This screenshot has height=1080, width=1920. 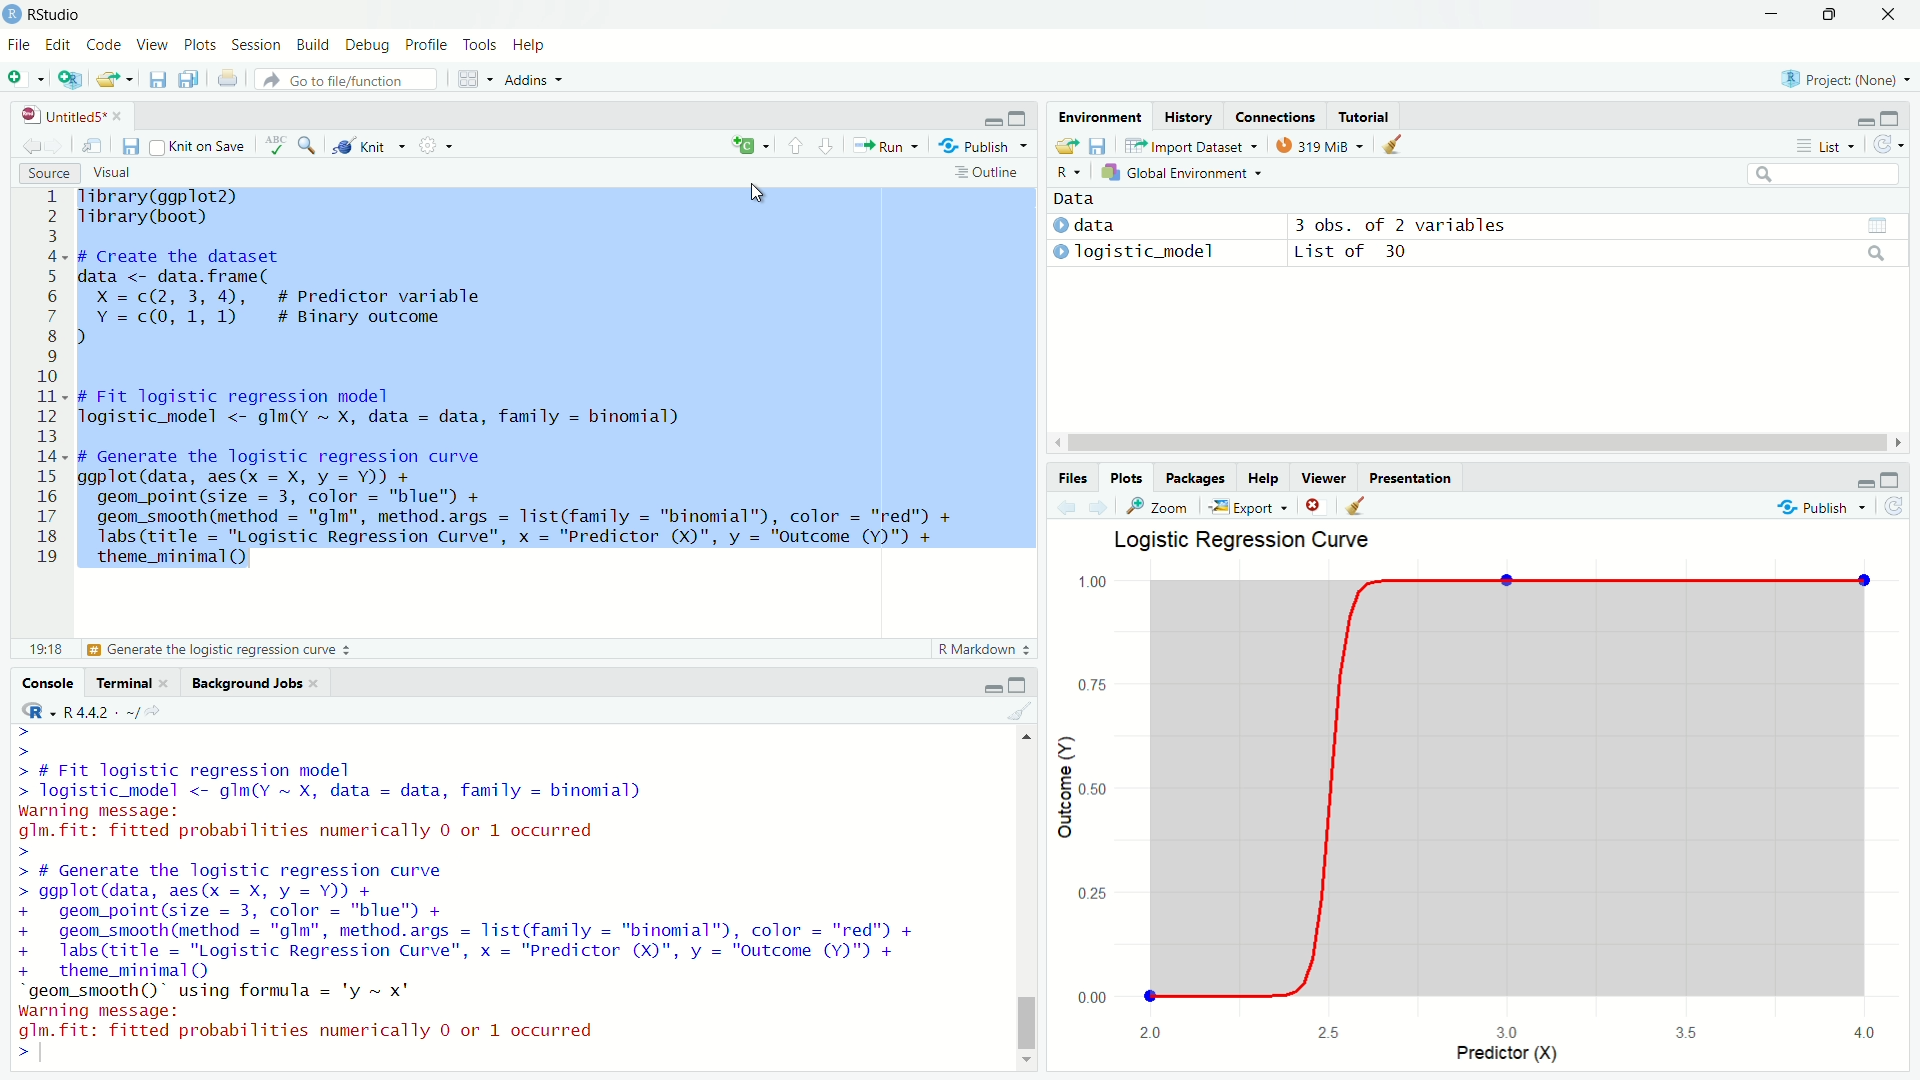 What do you see at coordinates (827, 146) in the screenshot?
I see `Go to next section/chunk` at bounding box center [827, 146].